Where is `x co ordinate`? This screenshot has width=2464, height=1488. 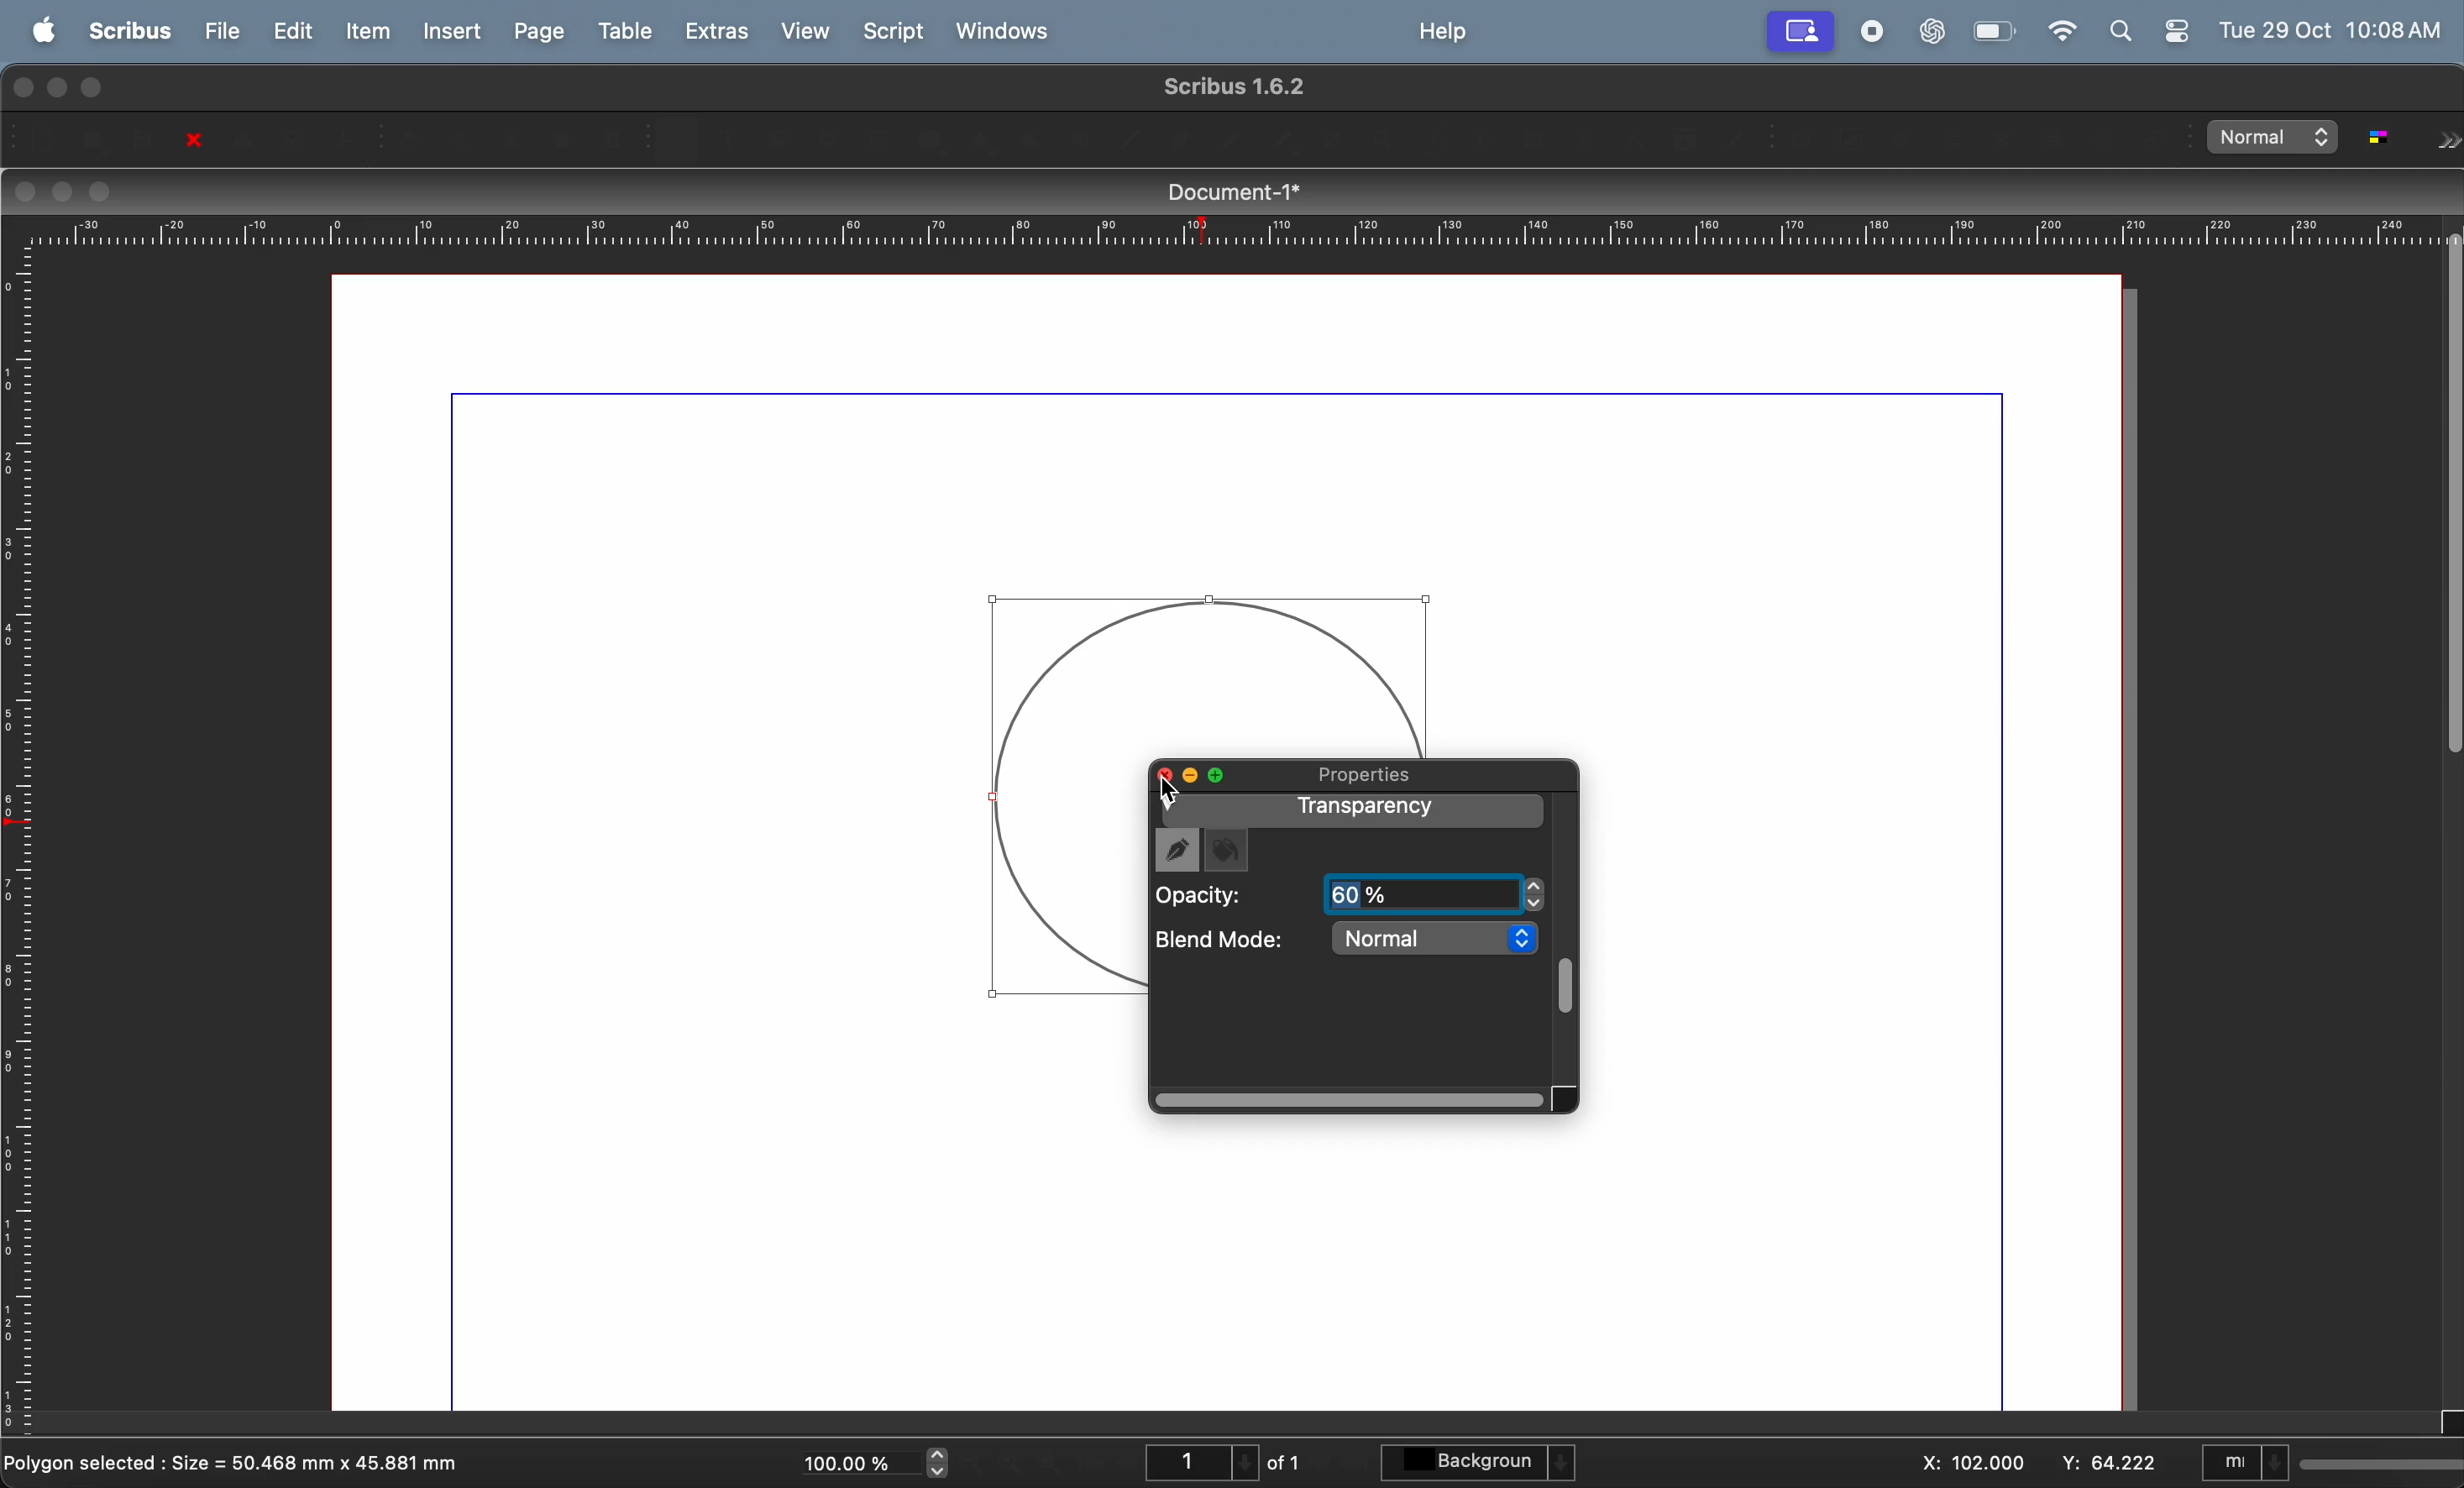
x co ordinate is located at coordinates (1969, 1460).